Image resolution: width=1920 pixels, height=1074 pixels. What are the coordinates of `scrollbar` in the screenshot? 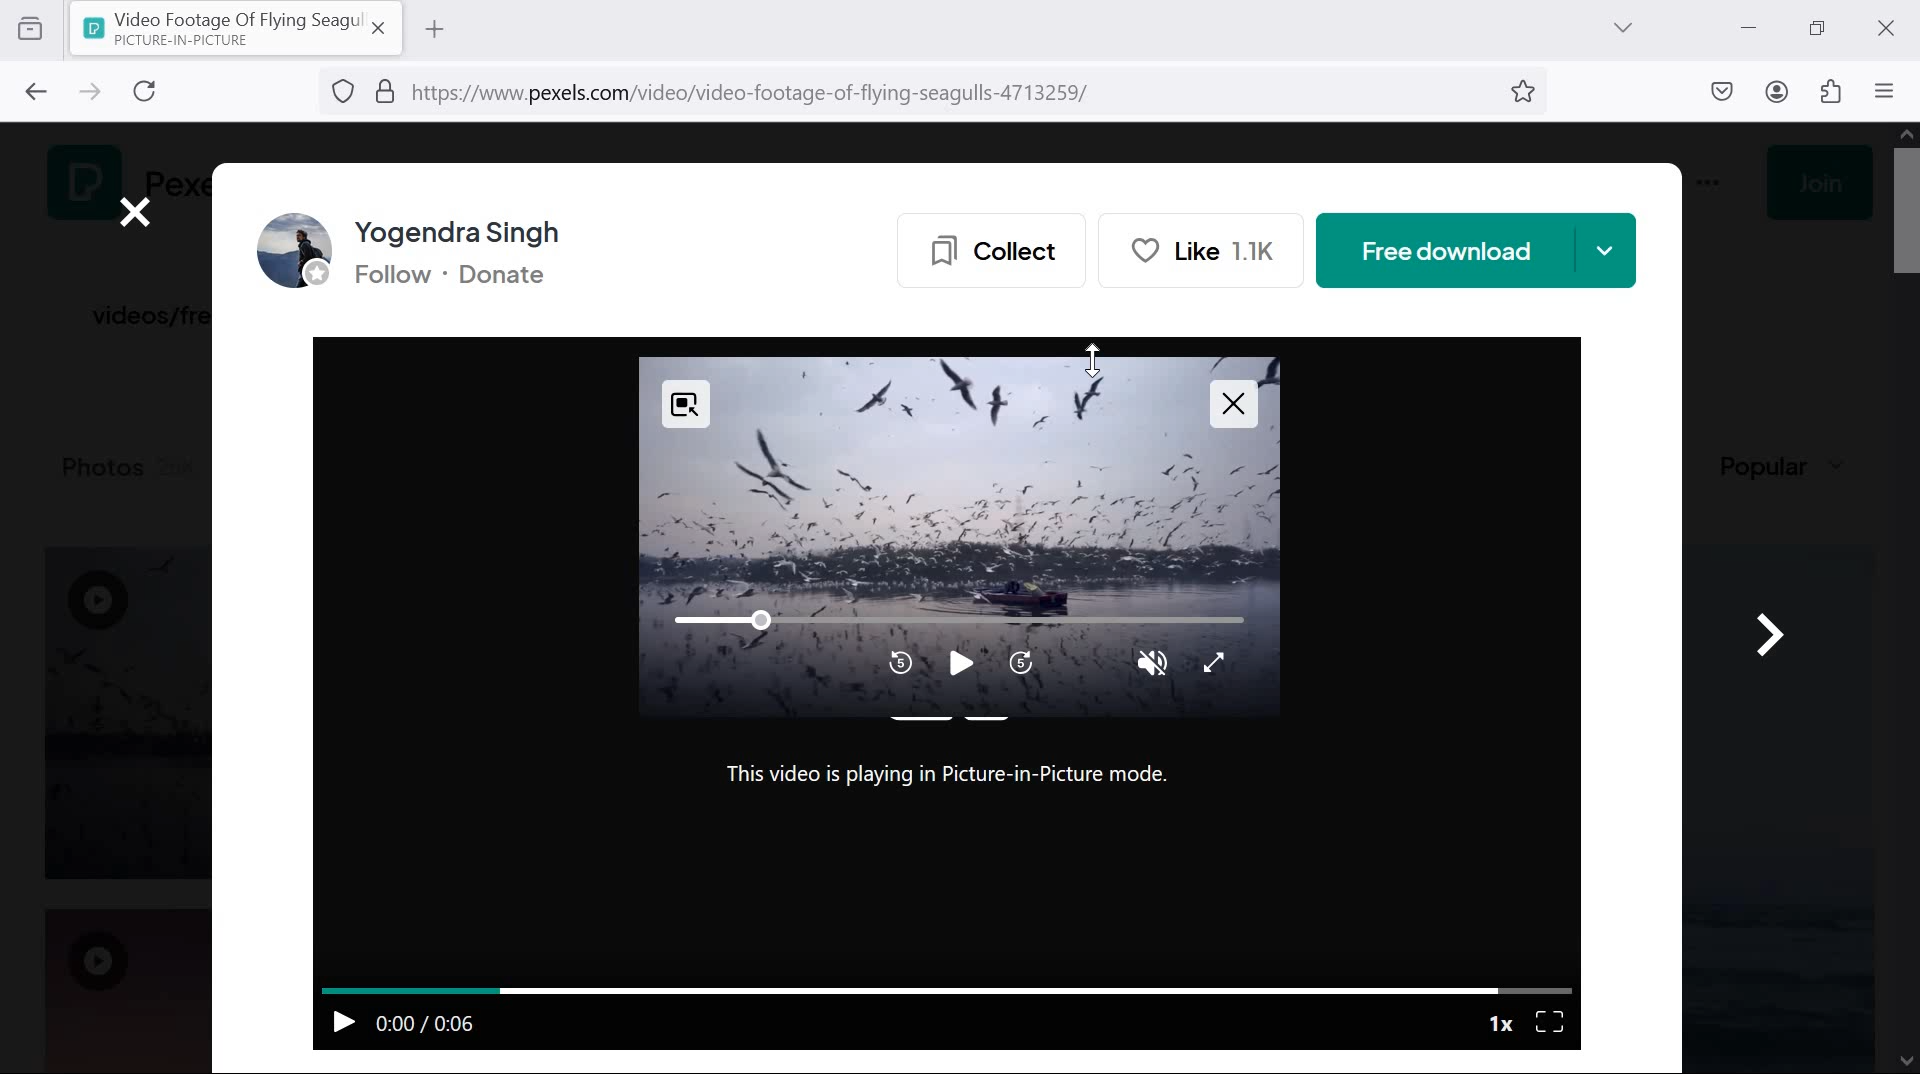 It's located at (1903, 602).